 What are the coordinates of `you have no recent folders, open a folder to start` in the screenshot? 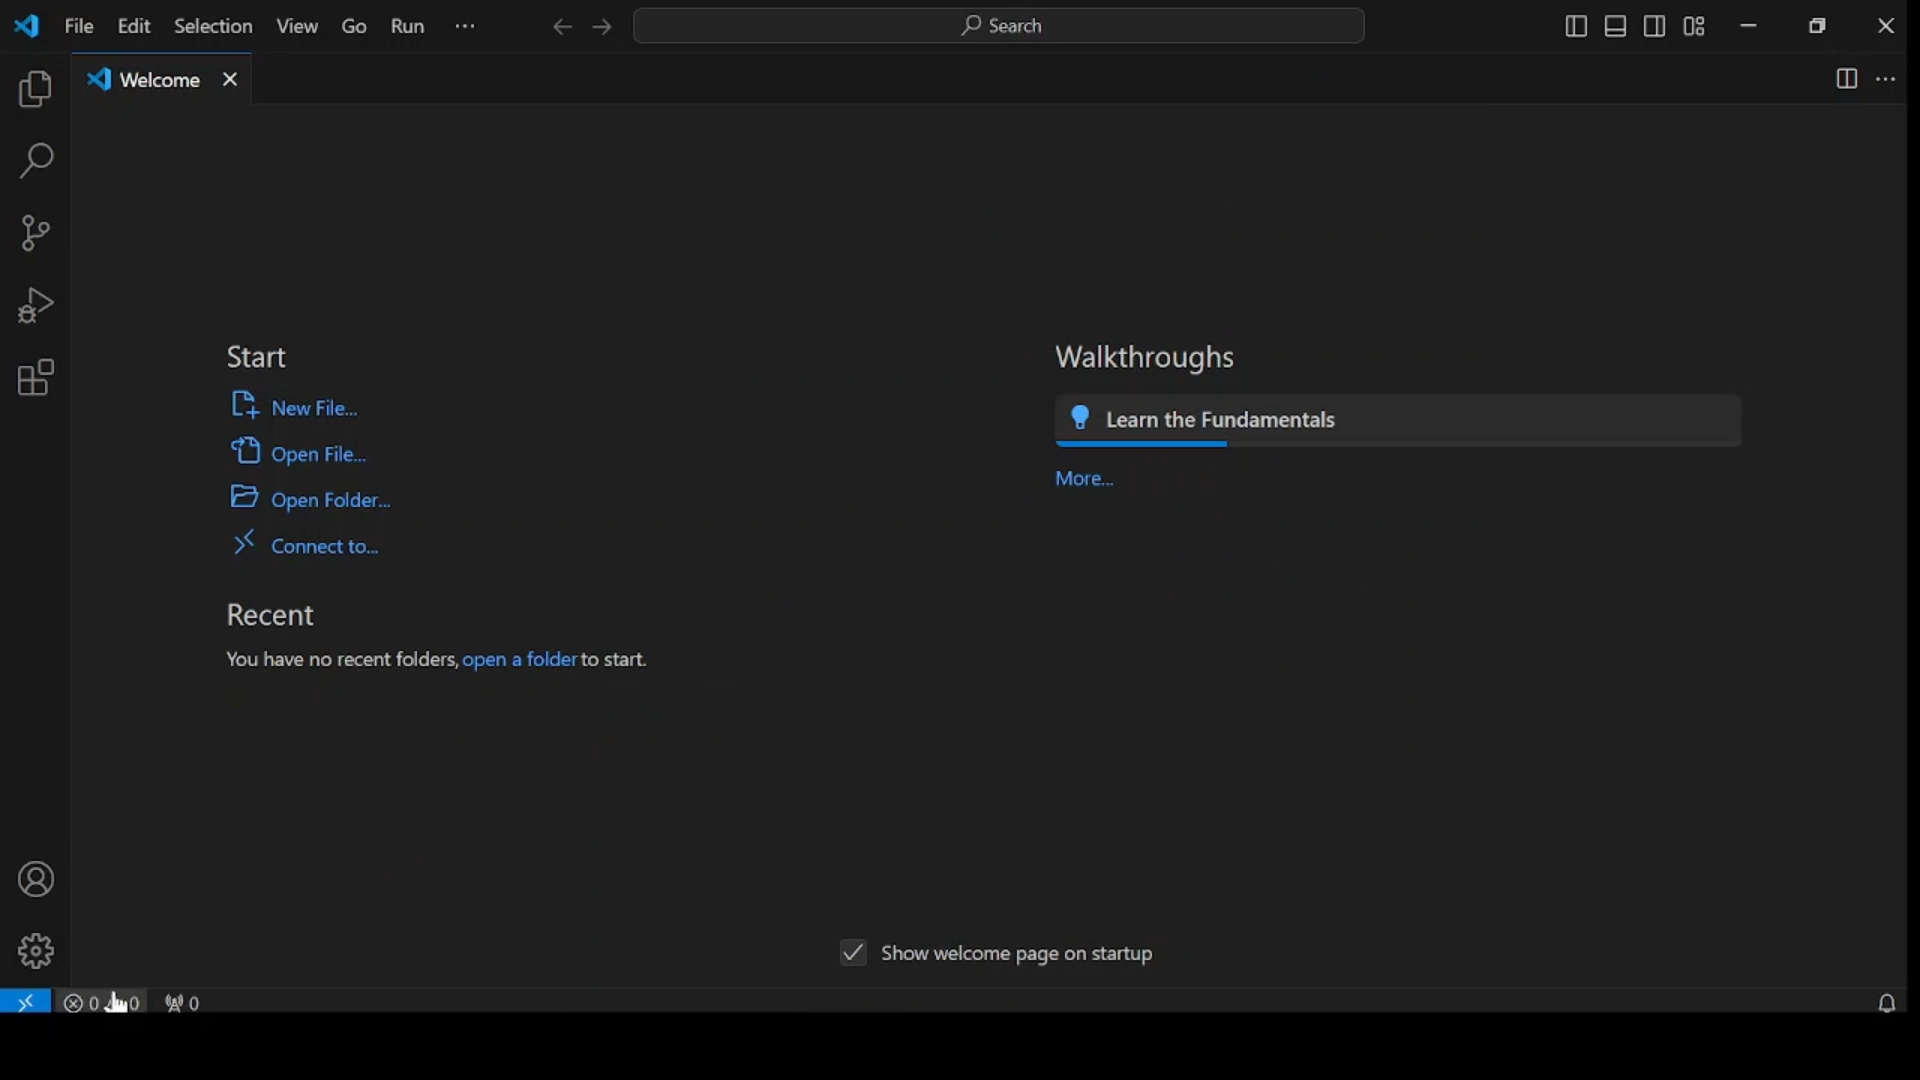 It's located at (438, 662).